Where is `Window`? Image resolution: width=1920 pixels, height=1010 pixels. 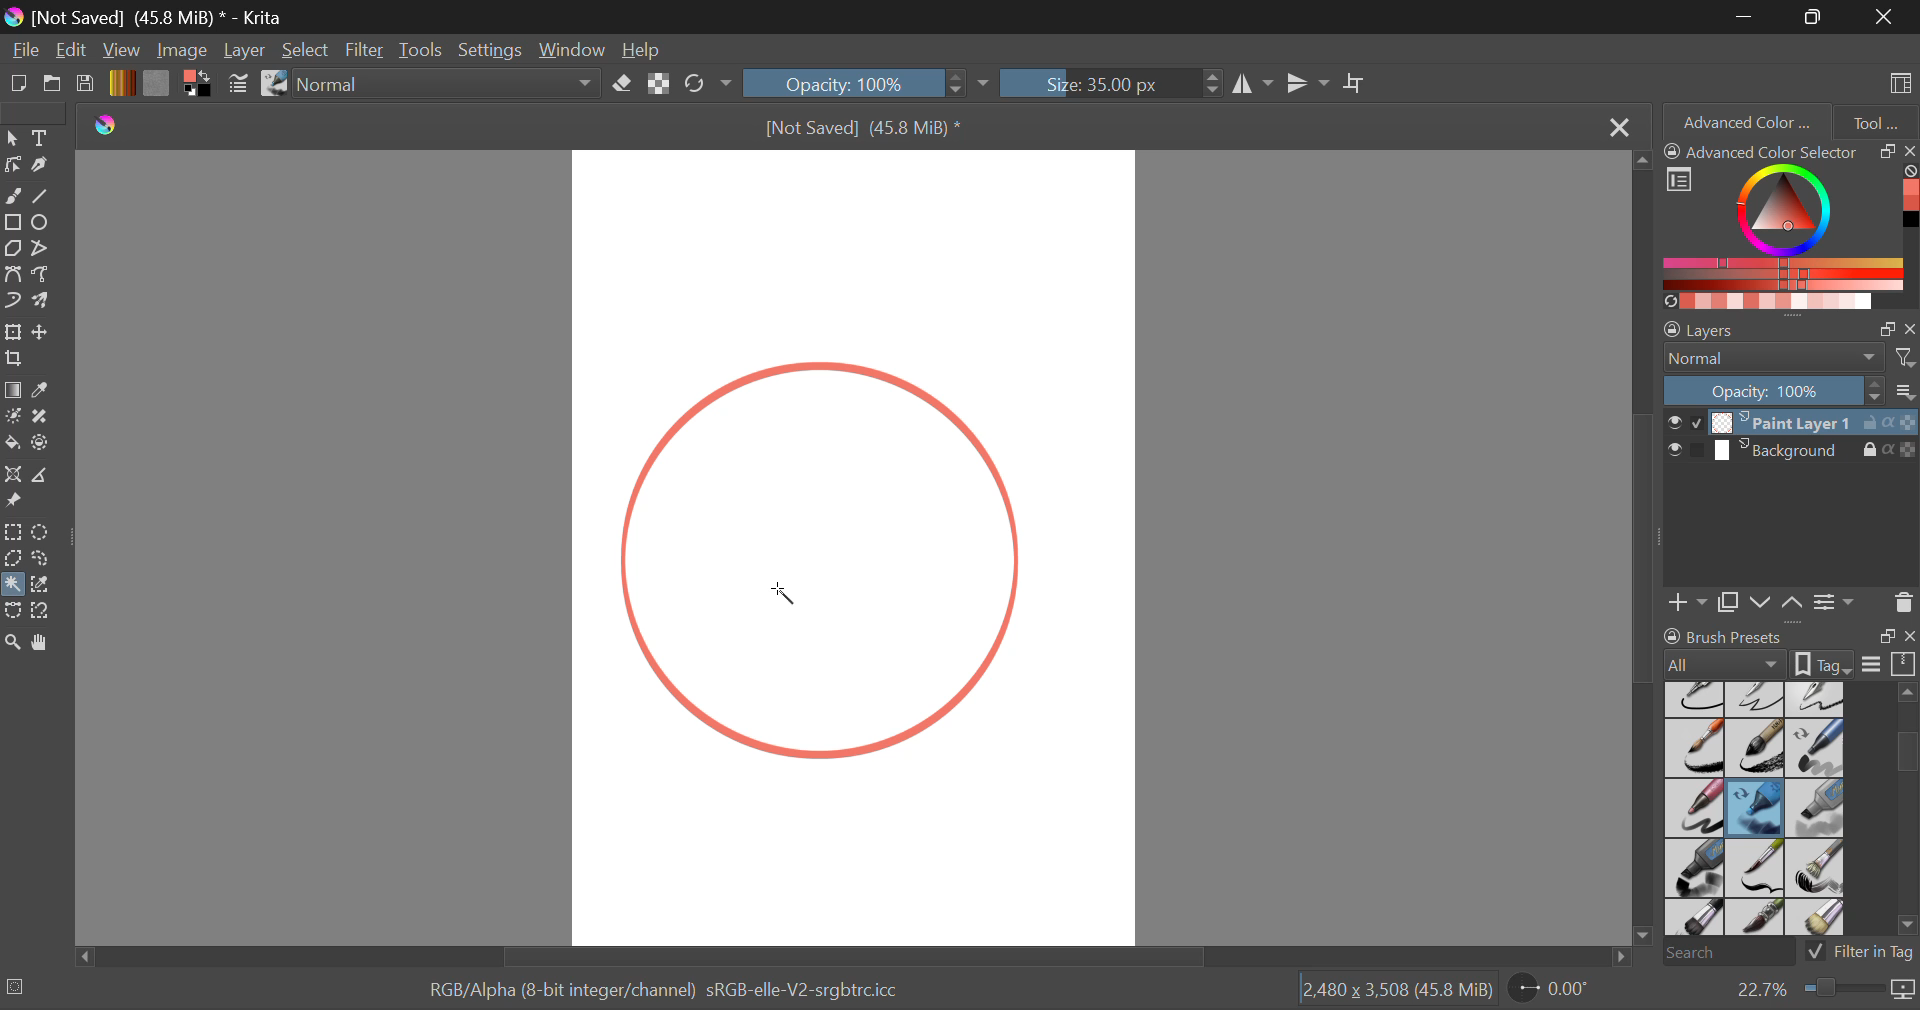
Window is located at coordinates (578, 51).